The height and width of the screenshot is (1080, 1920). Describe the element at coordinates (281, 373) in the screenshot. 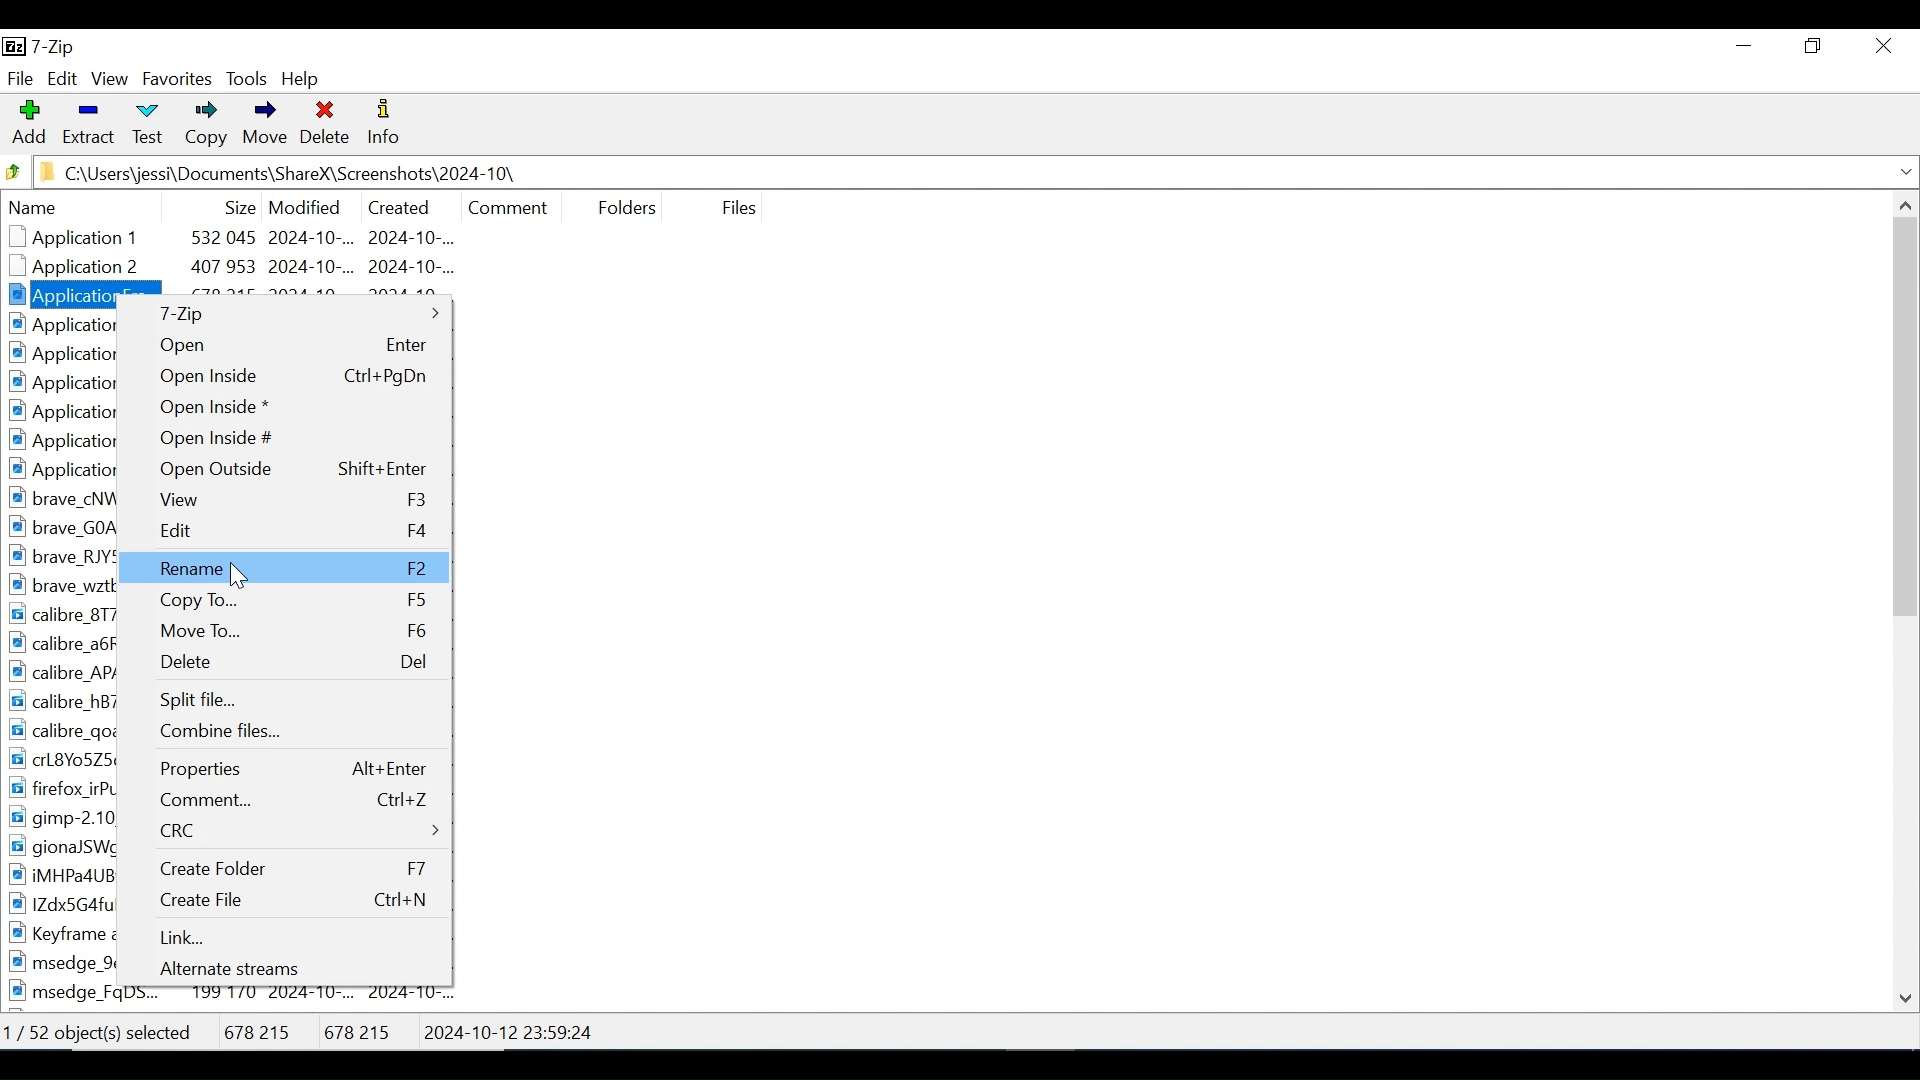

I see `Open Inside` at that location.